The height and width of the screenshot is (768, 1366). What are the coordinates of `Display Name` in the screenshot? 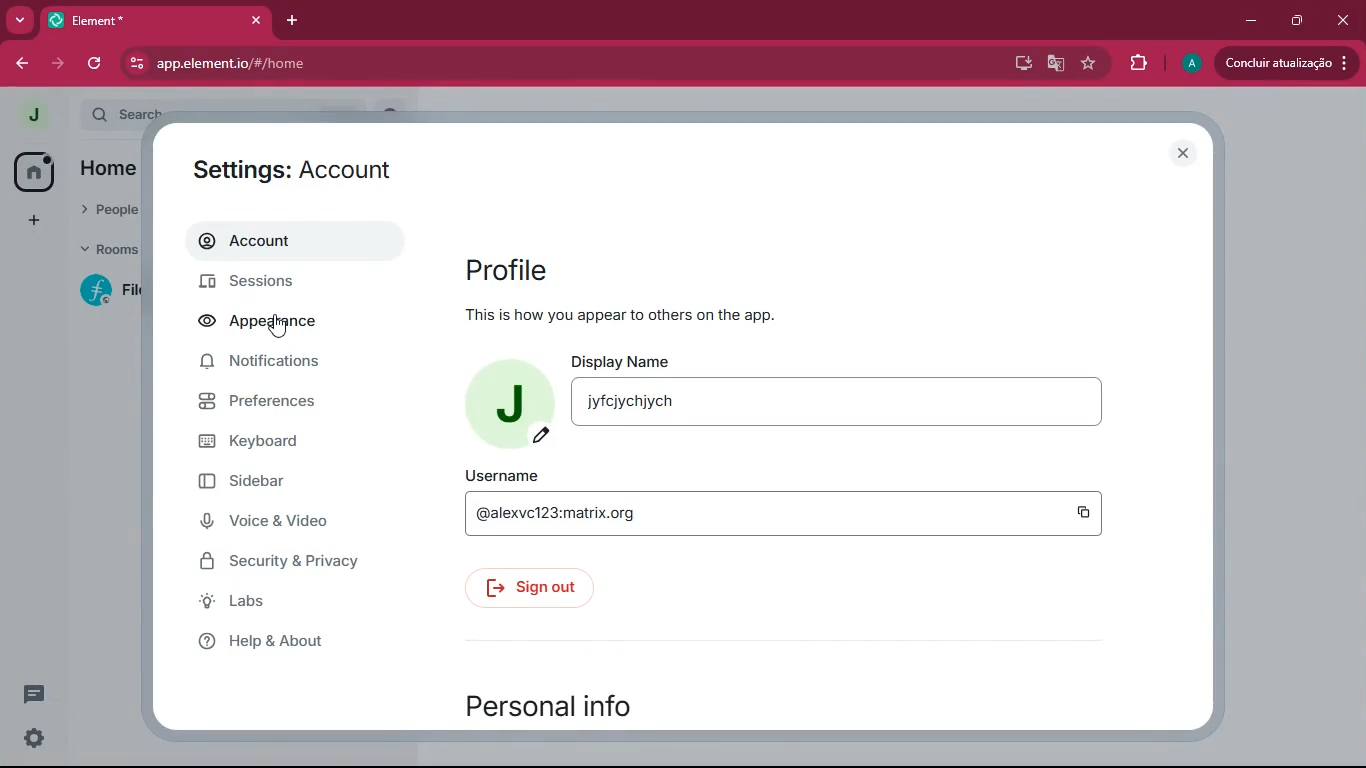 It's located at (625, 361).